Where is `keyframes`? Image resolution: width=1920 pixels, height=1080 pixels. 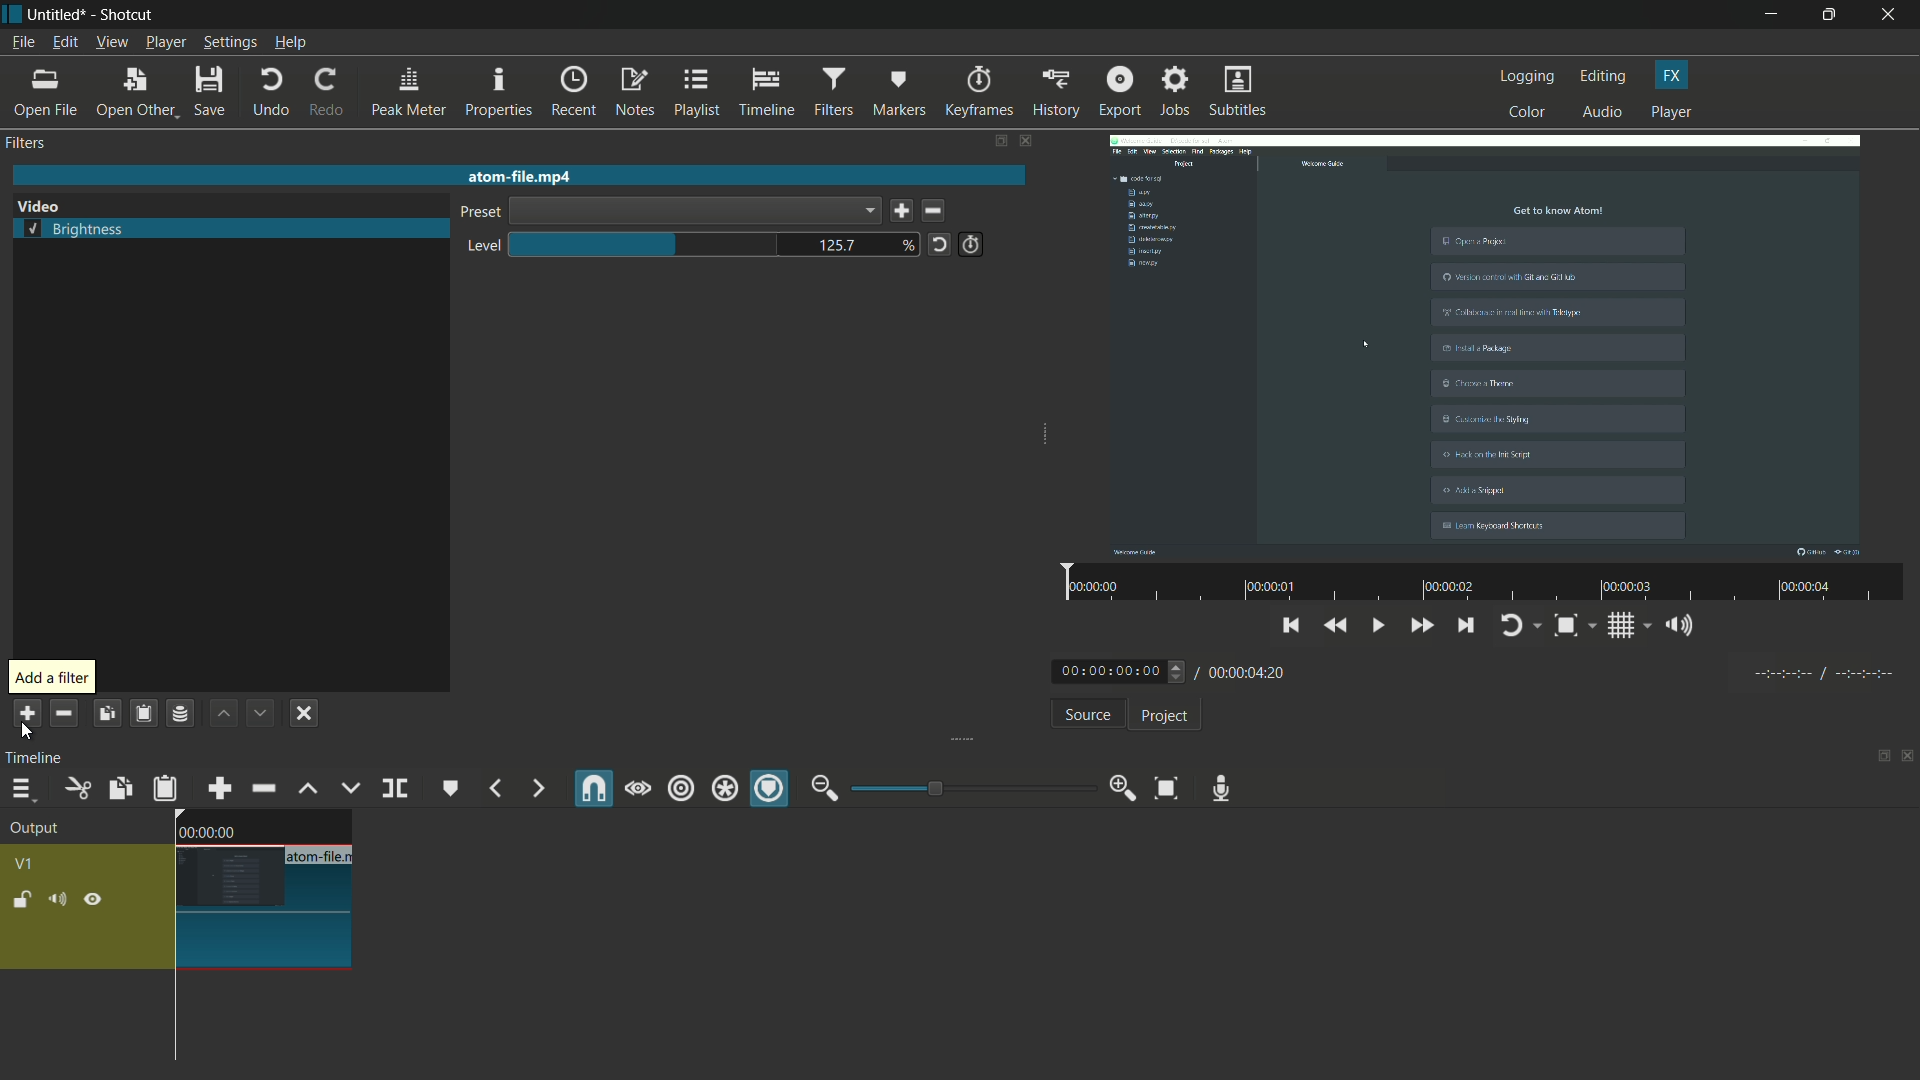
keyframes is located at coordinates (978, 92).